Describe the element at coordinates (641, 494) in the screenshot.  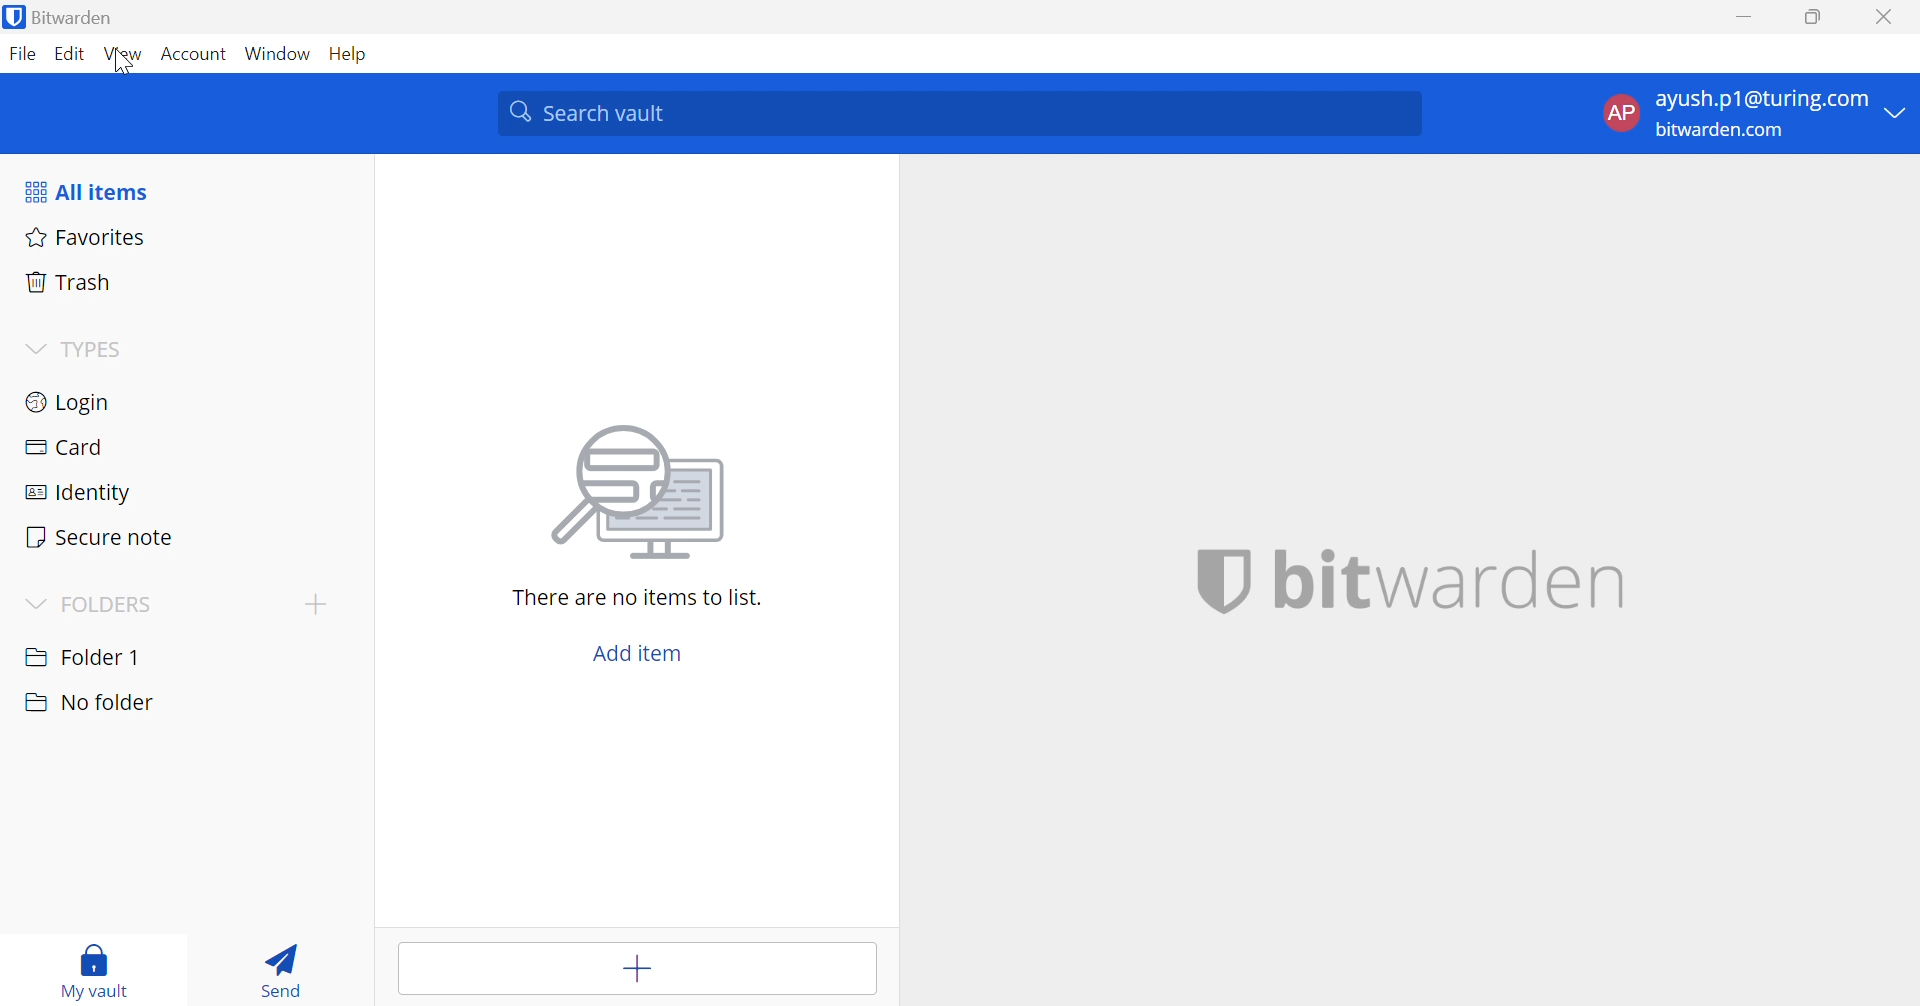
I see `image` at that location.